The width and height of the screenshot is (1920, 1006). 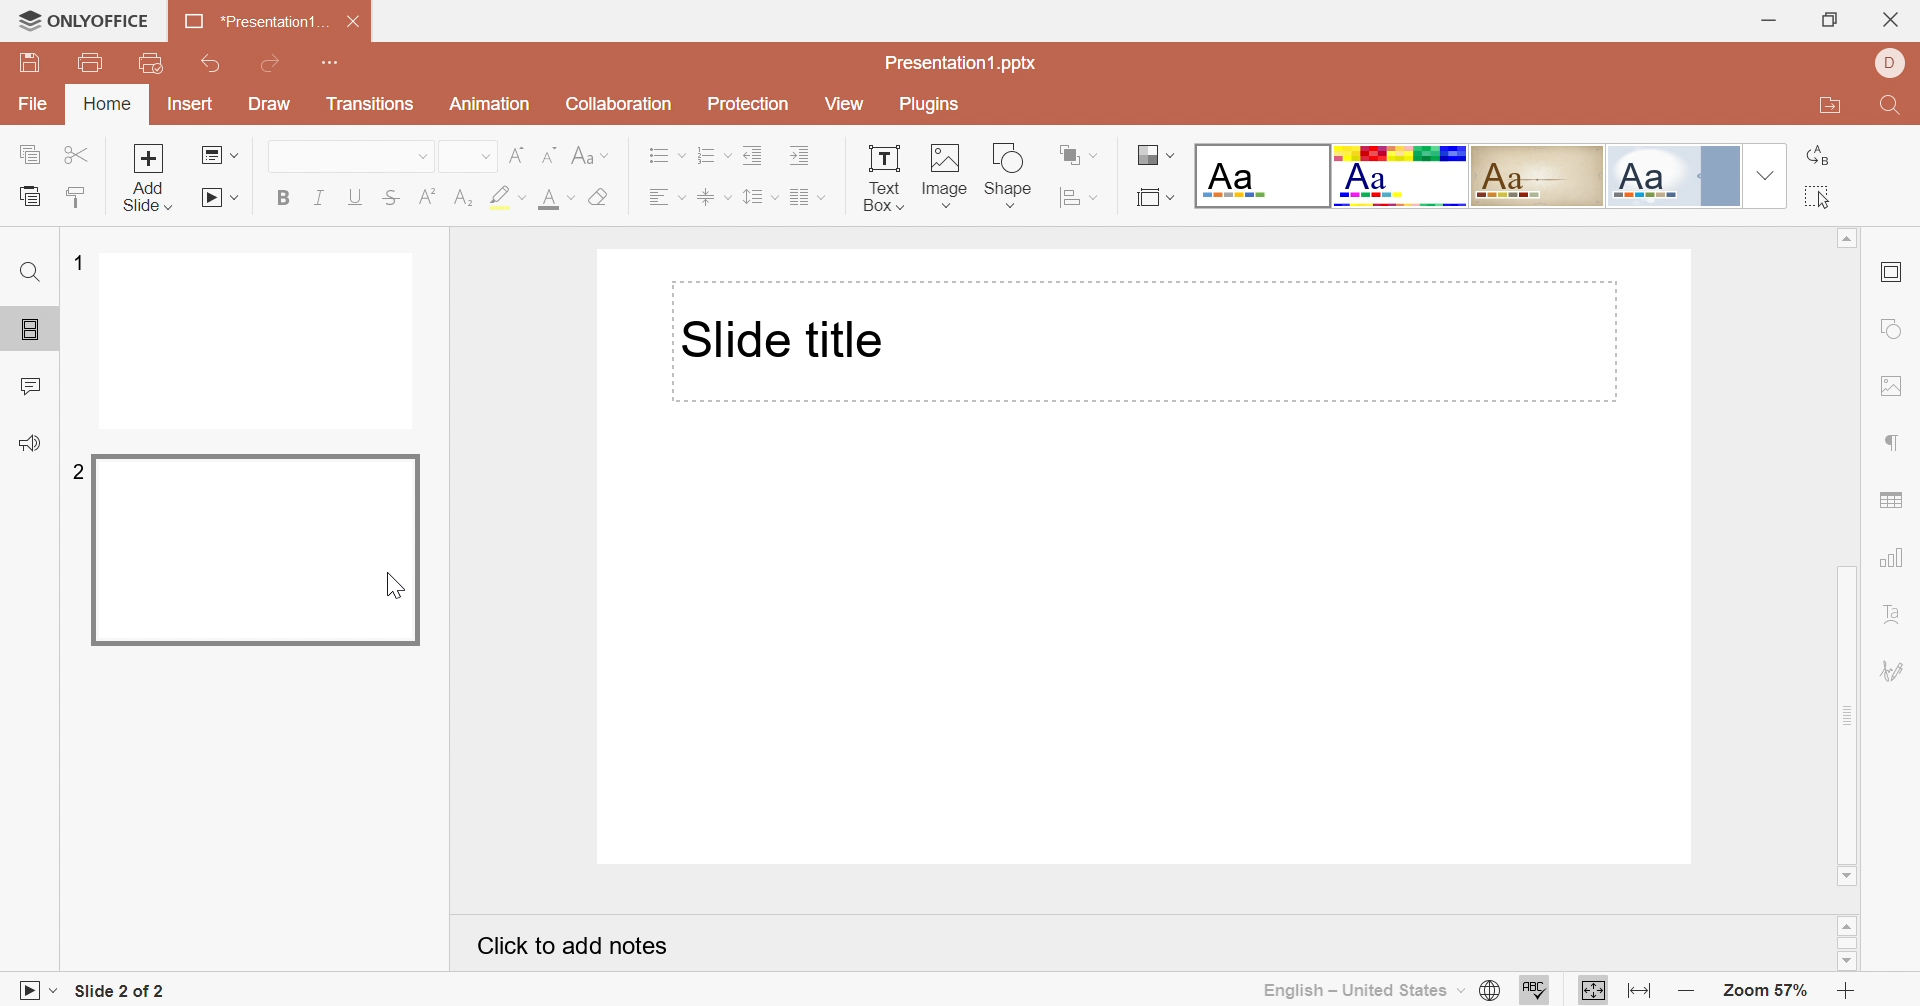 What do you see at coordinates (947, 172) in the screenshot?
I see `Image` at bounding box center [947, 172].